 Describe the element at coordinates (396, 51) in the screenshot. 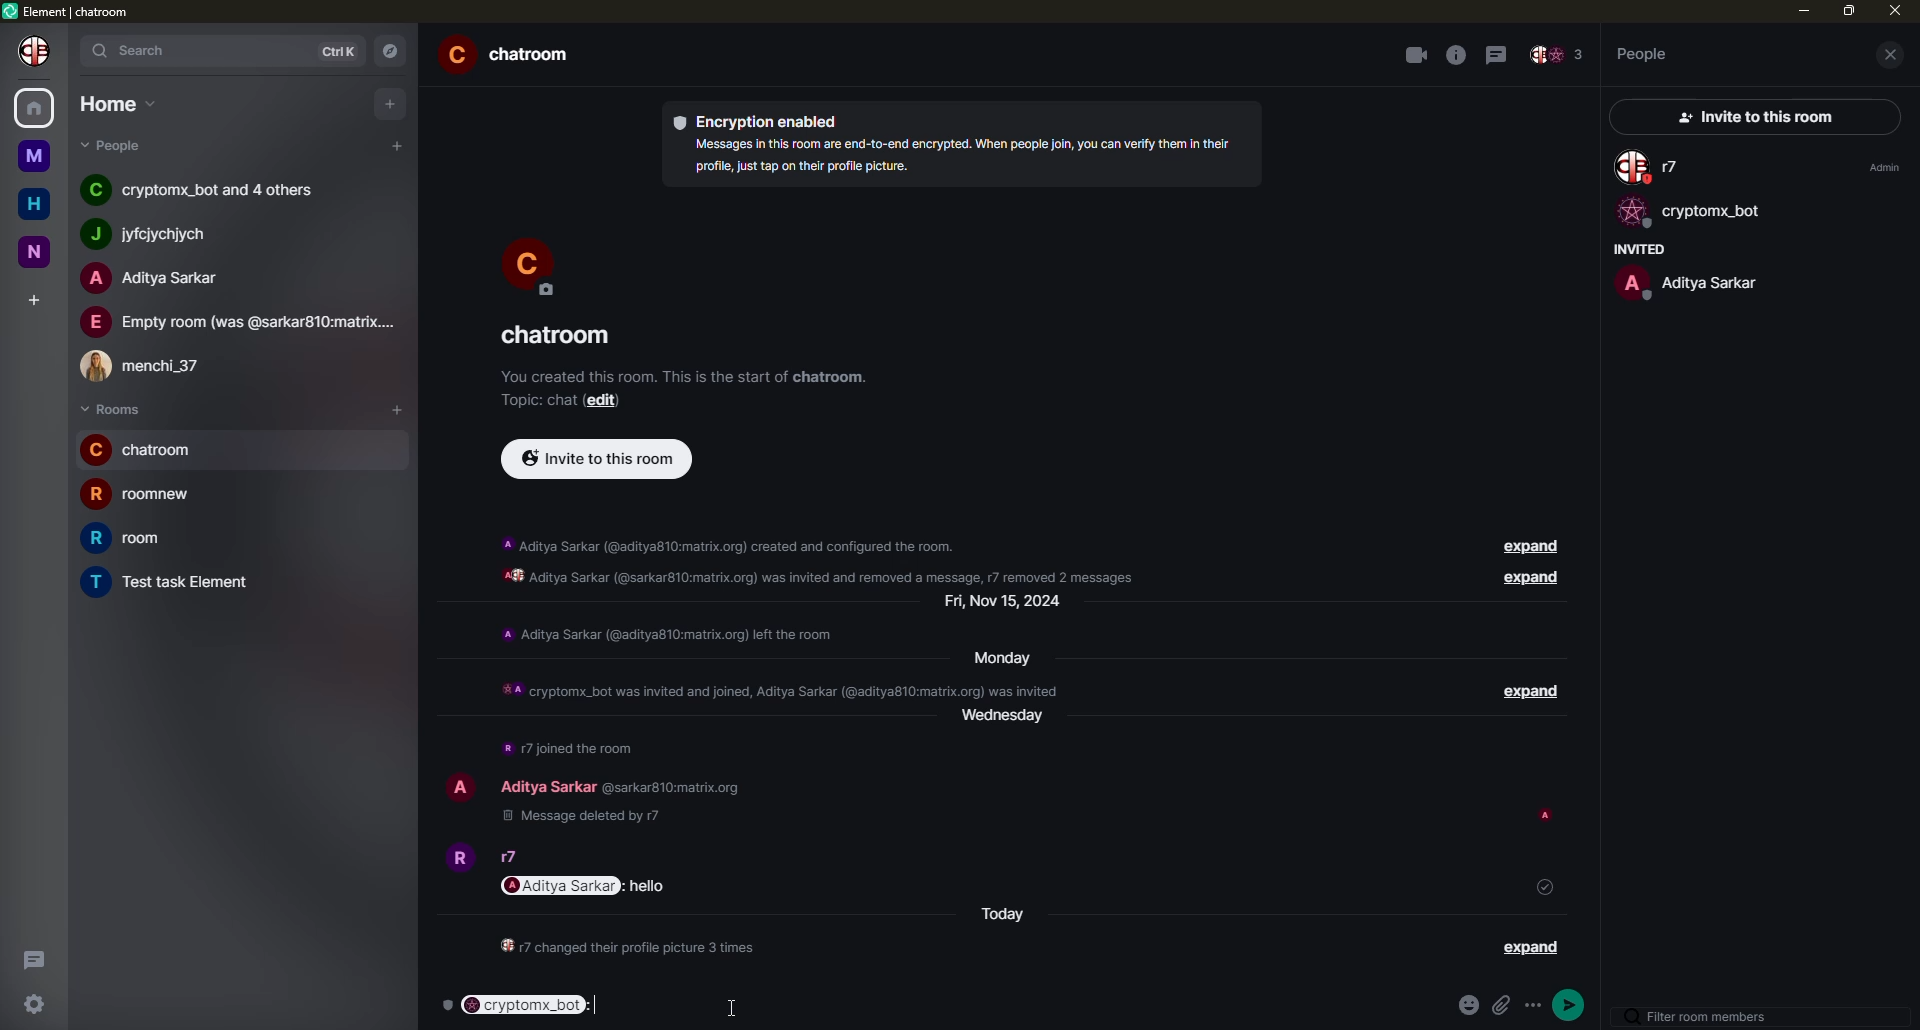

I see `navigator` at that location.